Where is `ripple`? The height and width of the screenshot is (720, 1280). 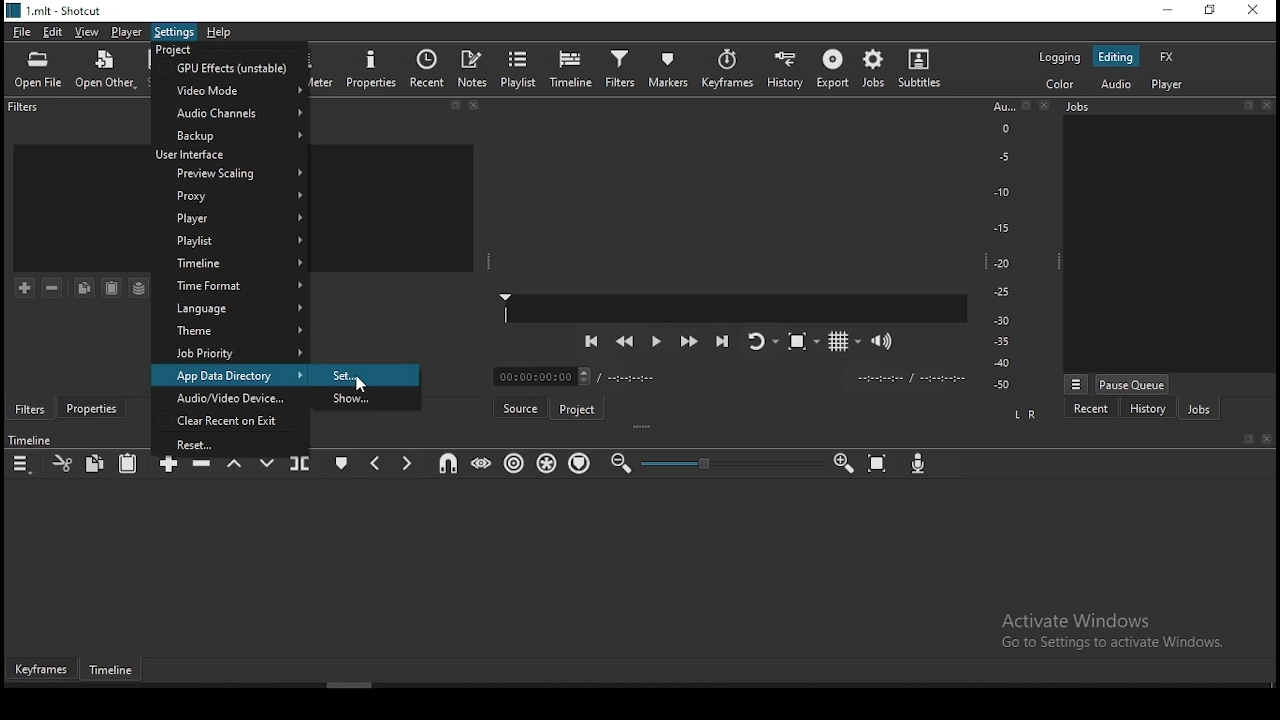 ripple is located at coordinates (512, 464).